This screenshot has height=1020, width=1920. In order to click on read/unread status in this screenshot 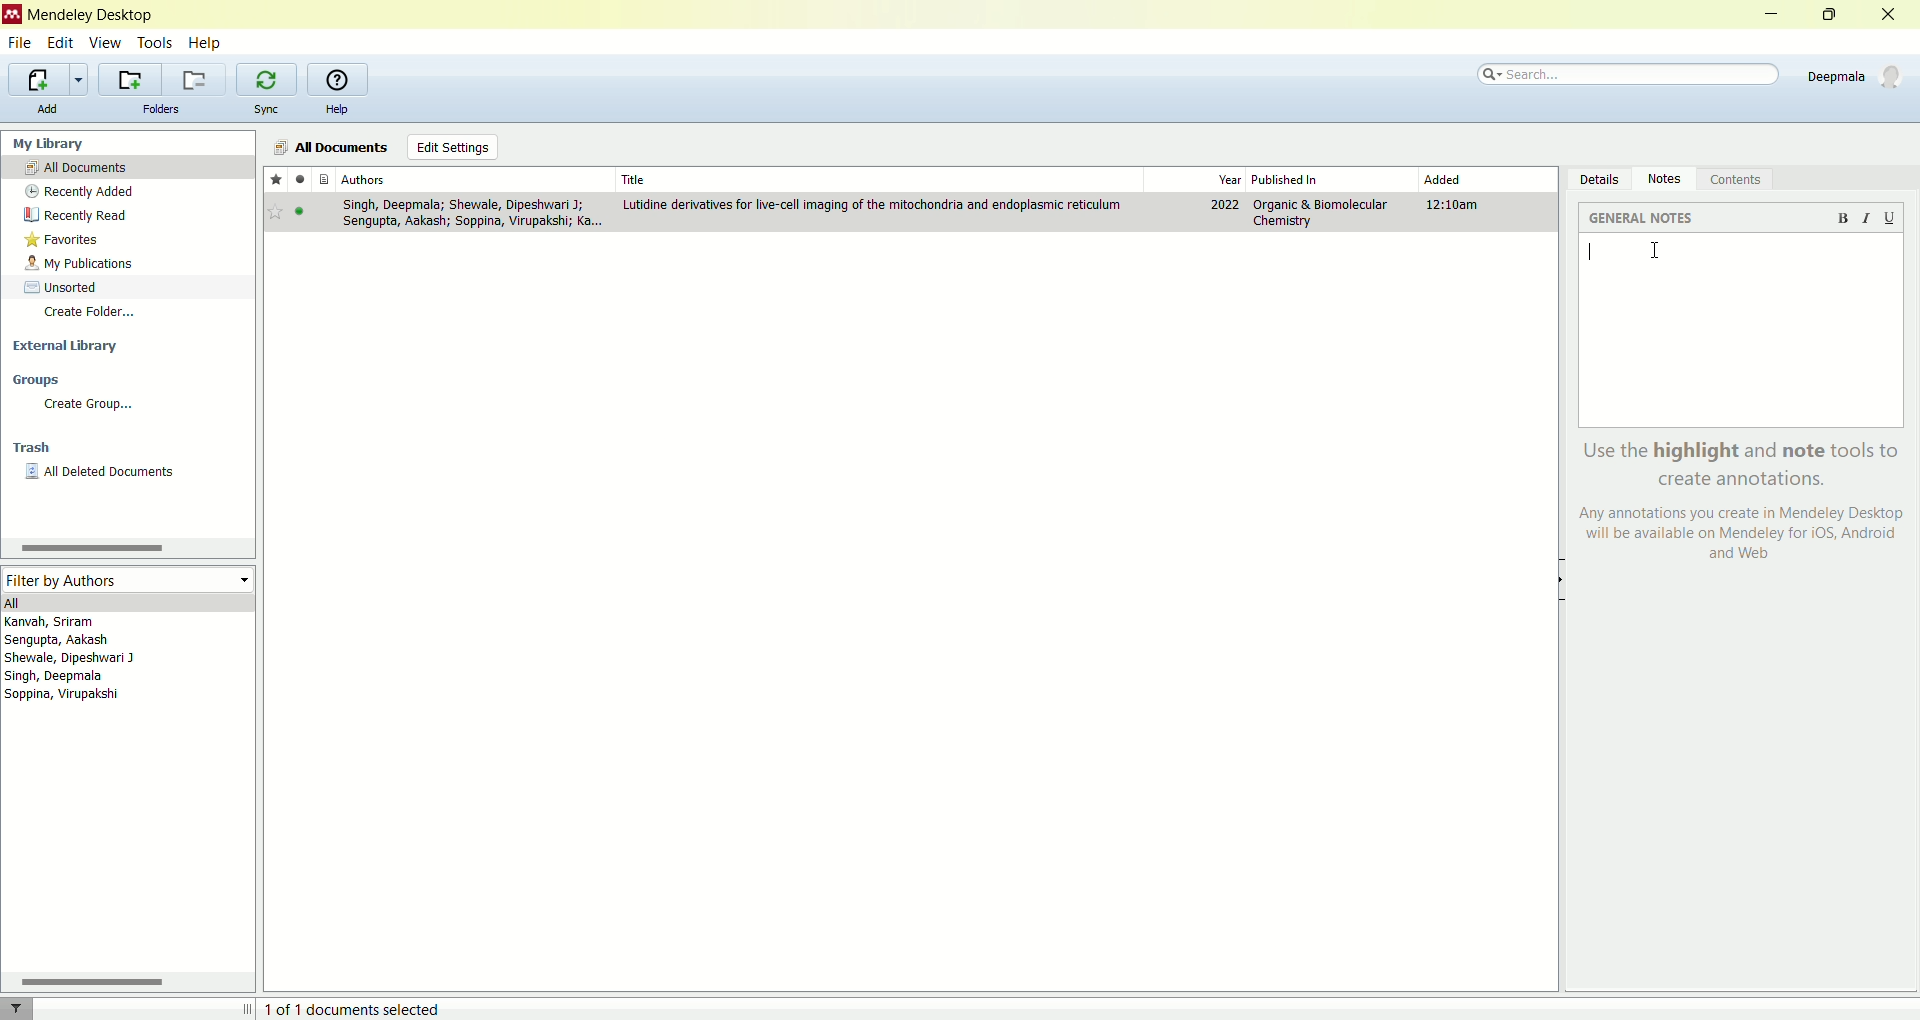, I will do `click(300, 181)`.